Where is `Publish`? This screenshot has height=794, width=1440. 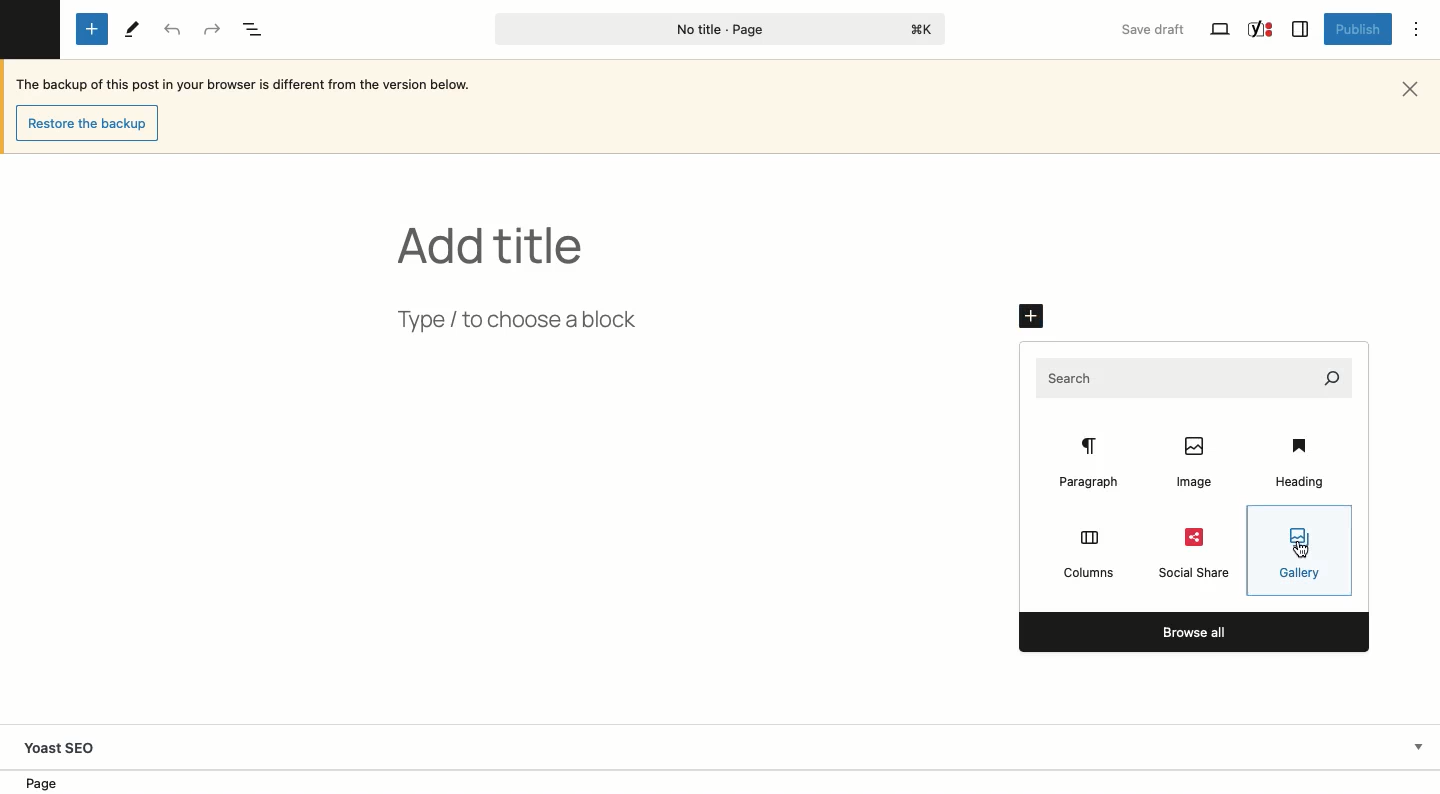
Publish is located at coordinates (1355, 28).